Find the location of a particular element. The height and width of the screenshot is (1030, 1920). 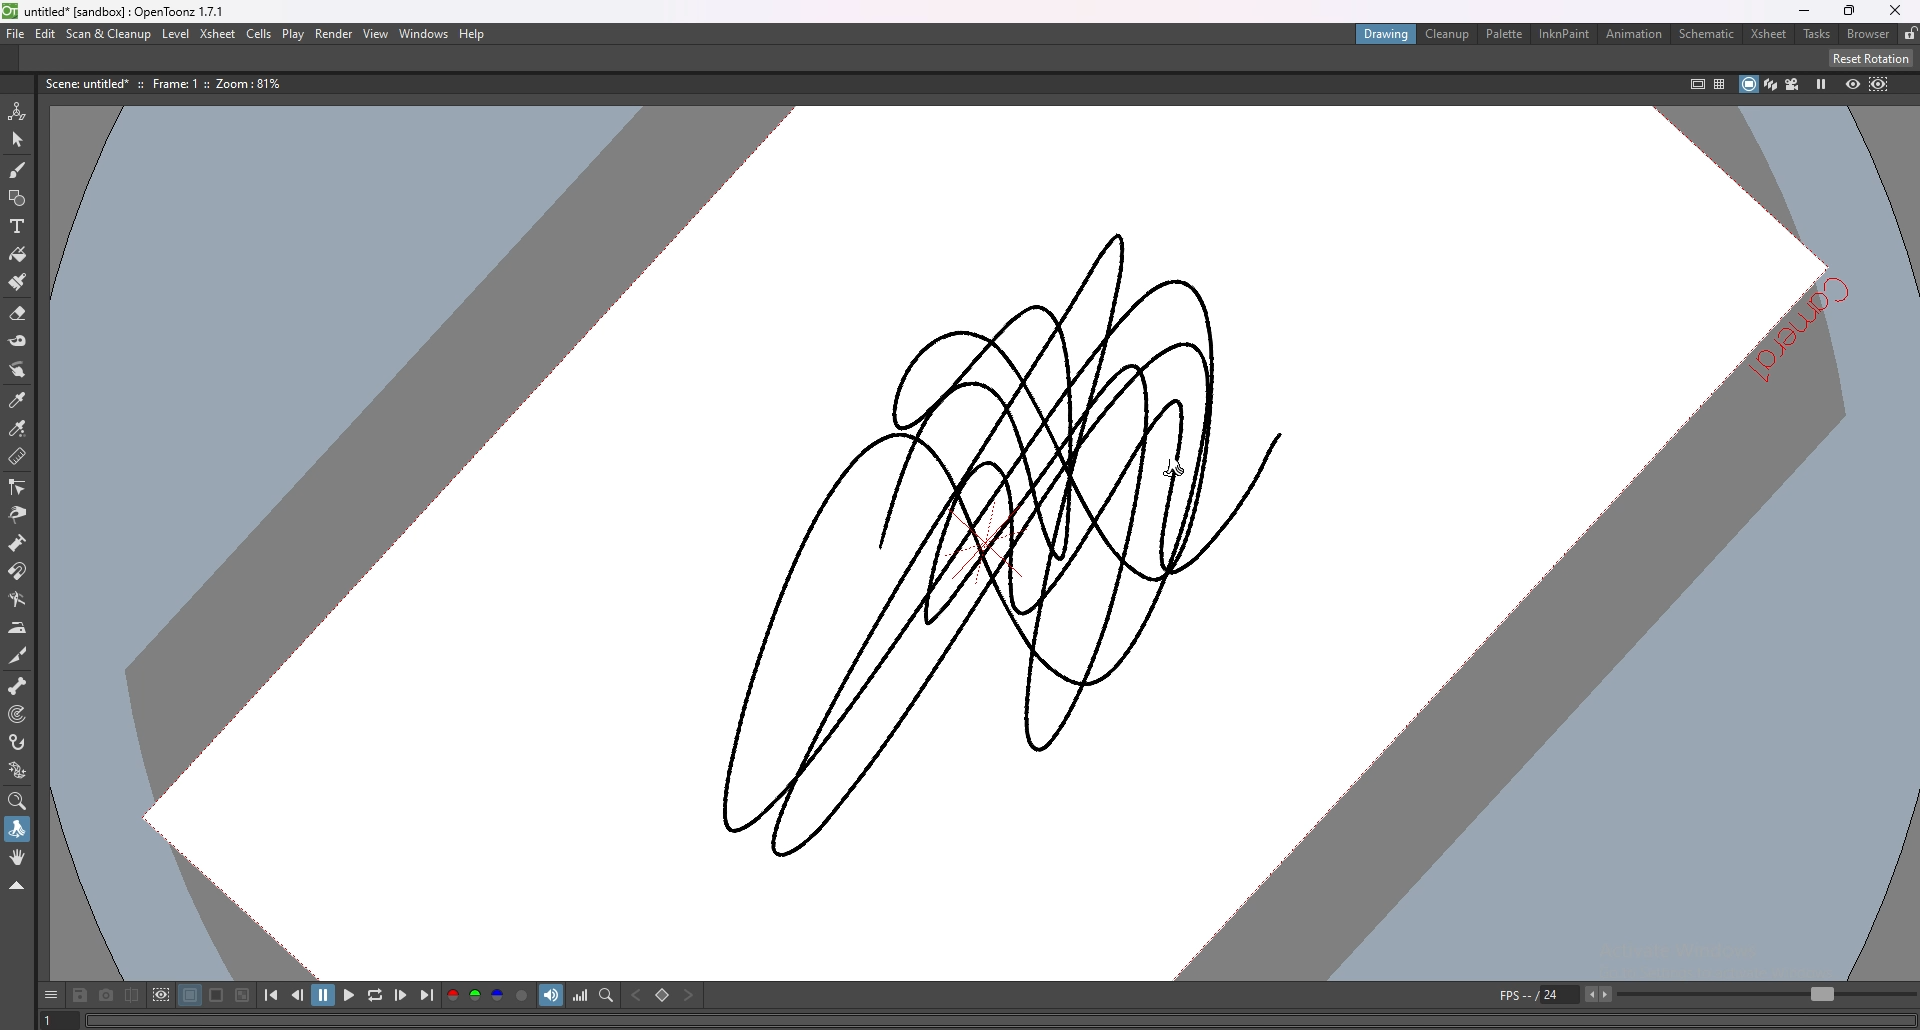

options is located at coordinates (50, 996).